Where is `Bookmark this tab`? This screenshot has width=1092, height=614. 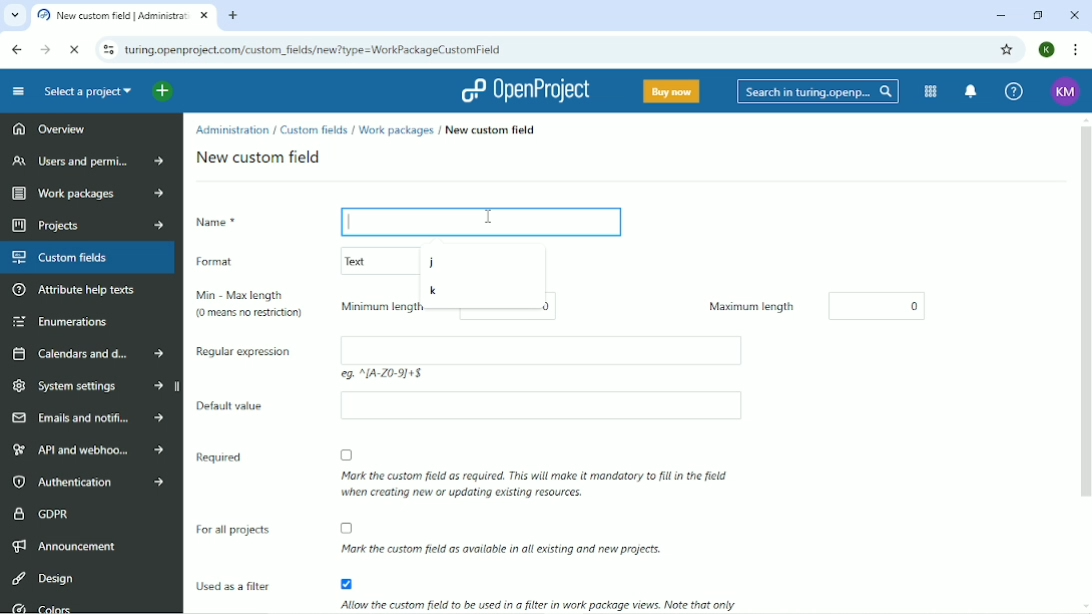
Bookmark this tab is located at coordinates (1008, 50).